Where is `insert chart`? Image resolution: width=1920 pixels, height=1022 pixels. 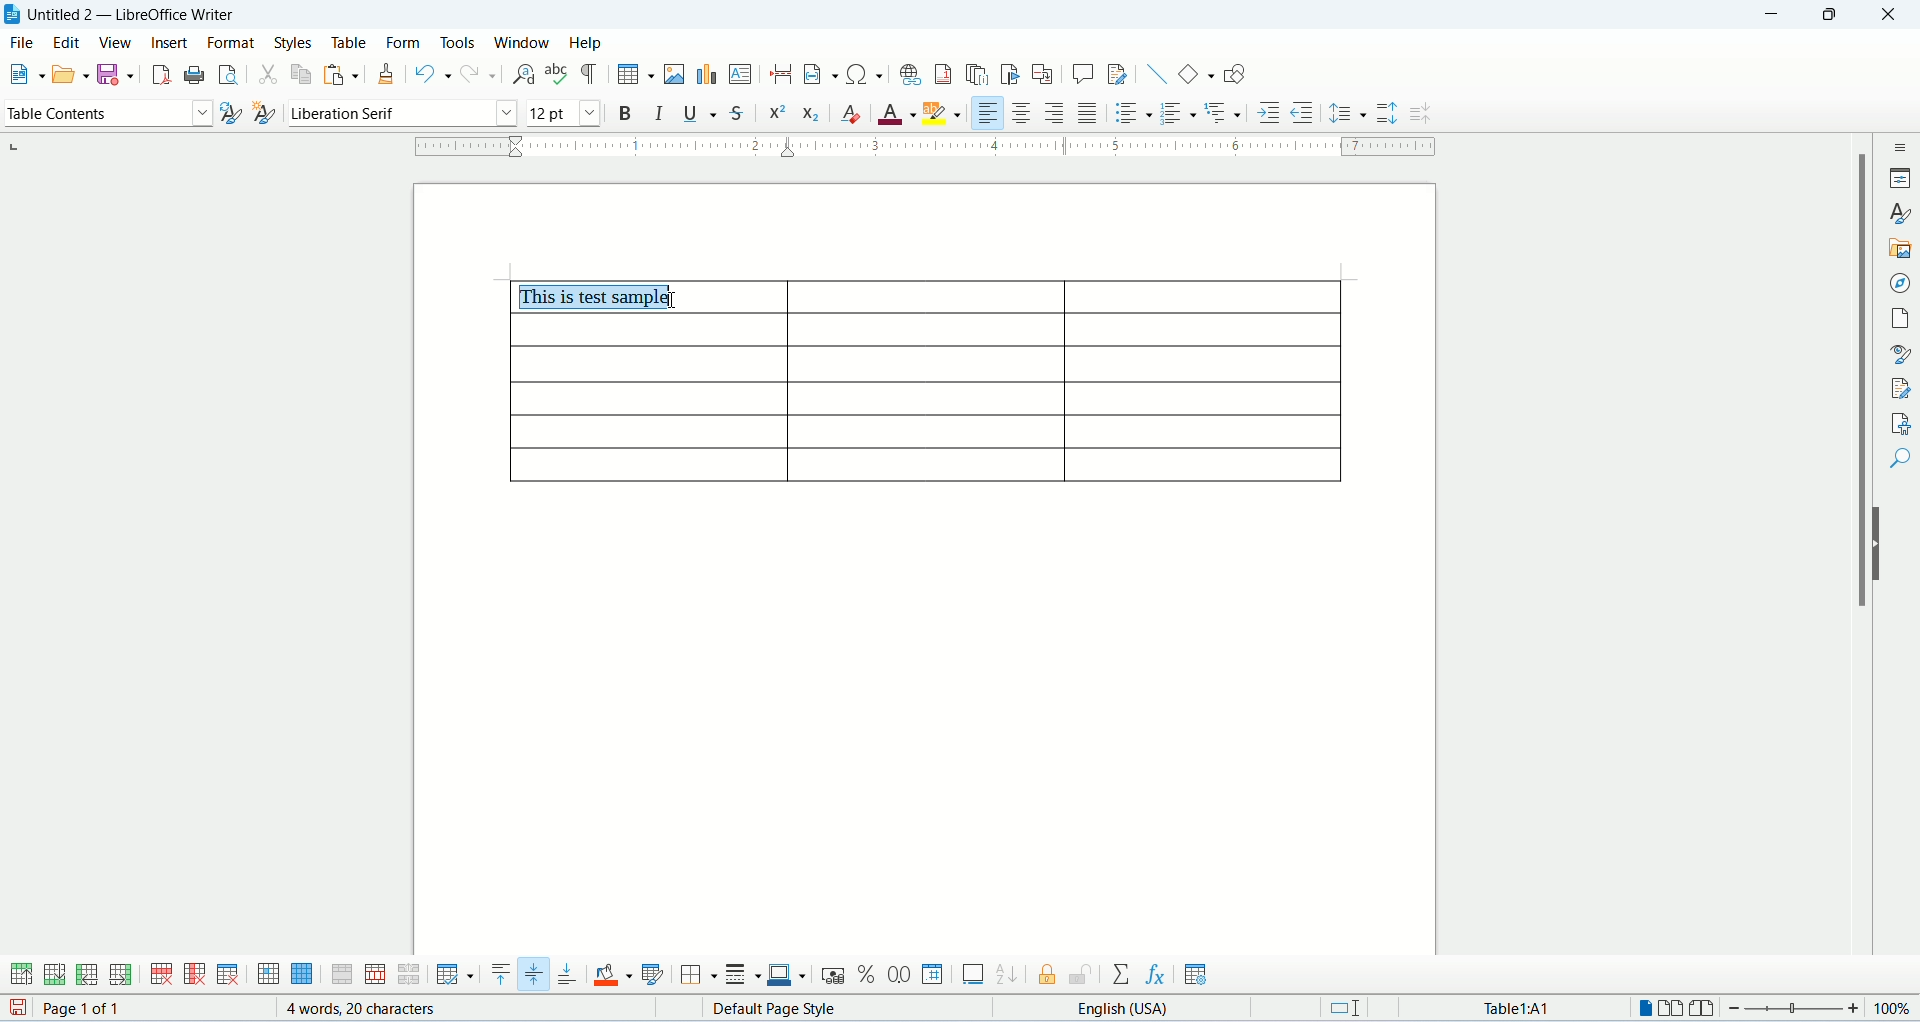
insert chart is located at coordinates (708, 74).